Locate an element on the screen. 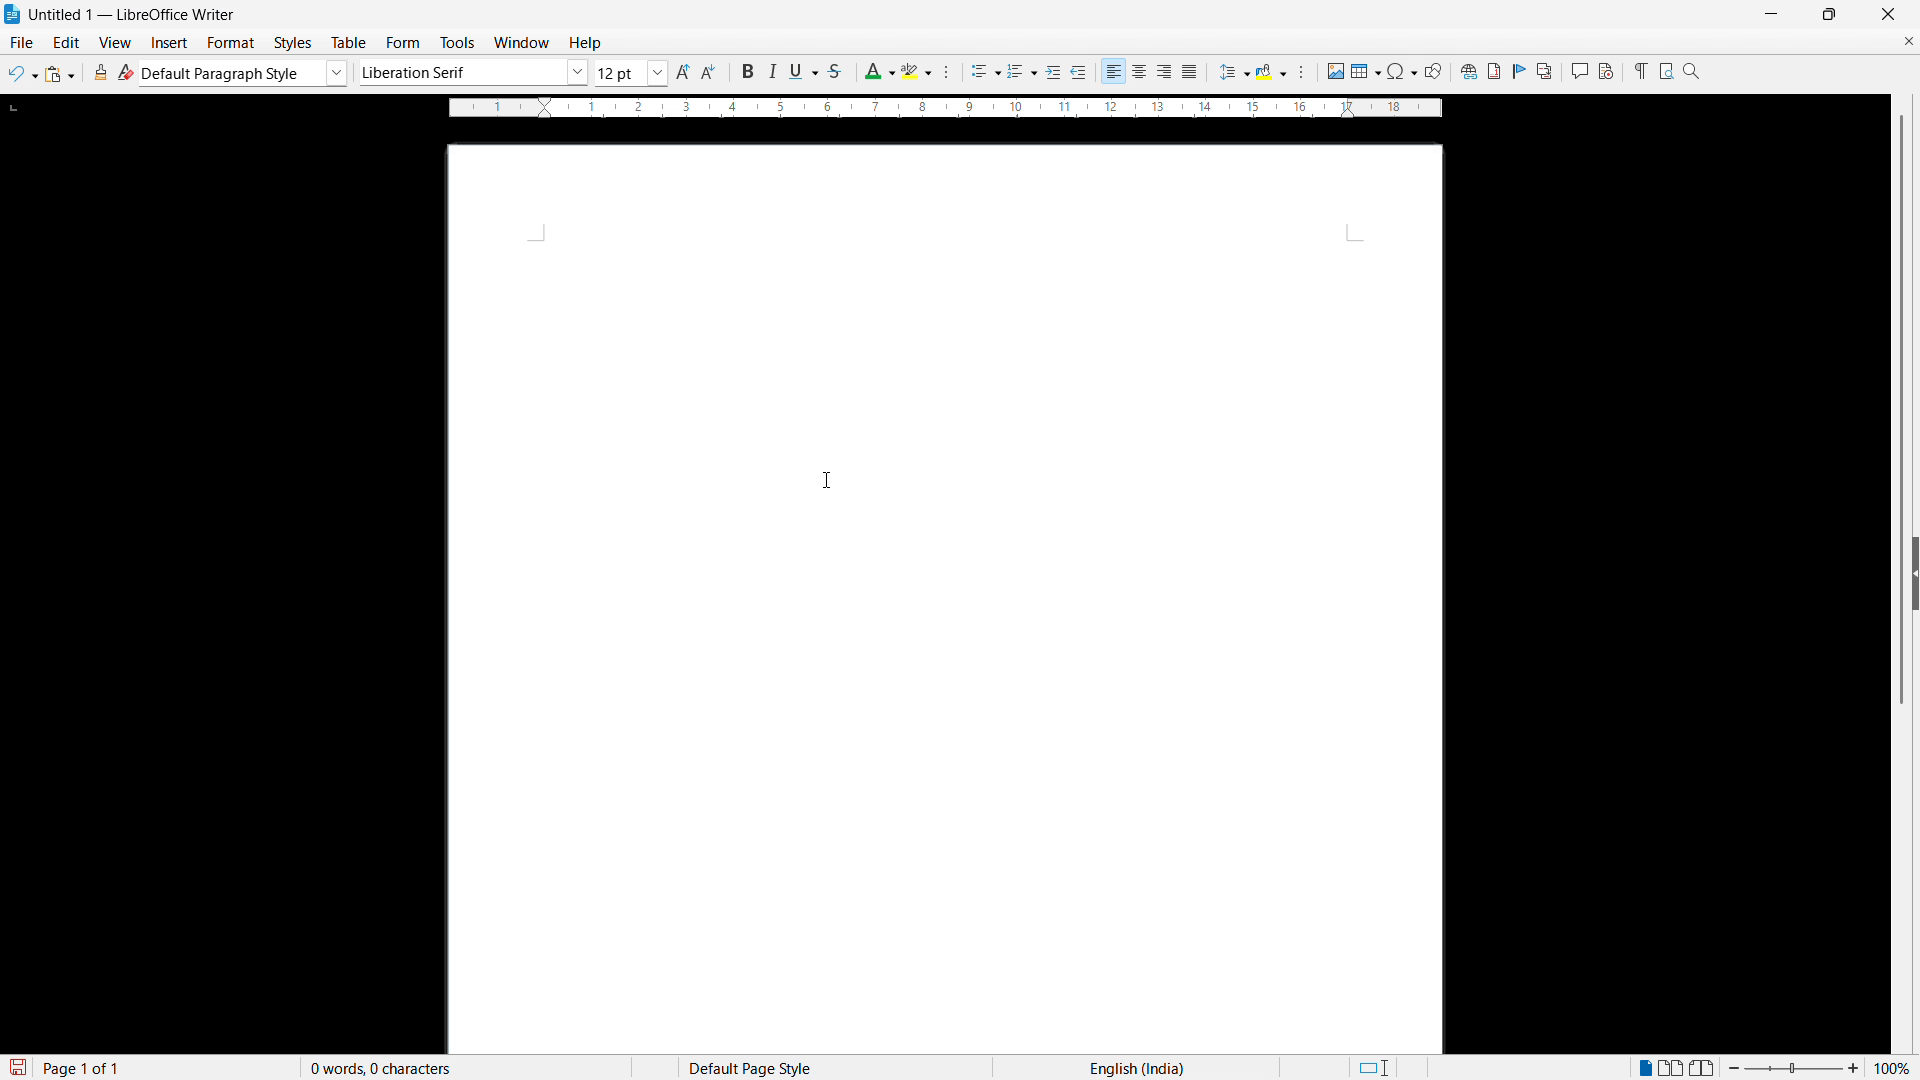  Bold  is located at coordinates (745, 71).